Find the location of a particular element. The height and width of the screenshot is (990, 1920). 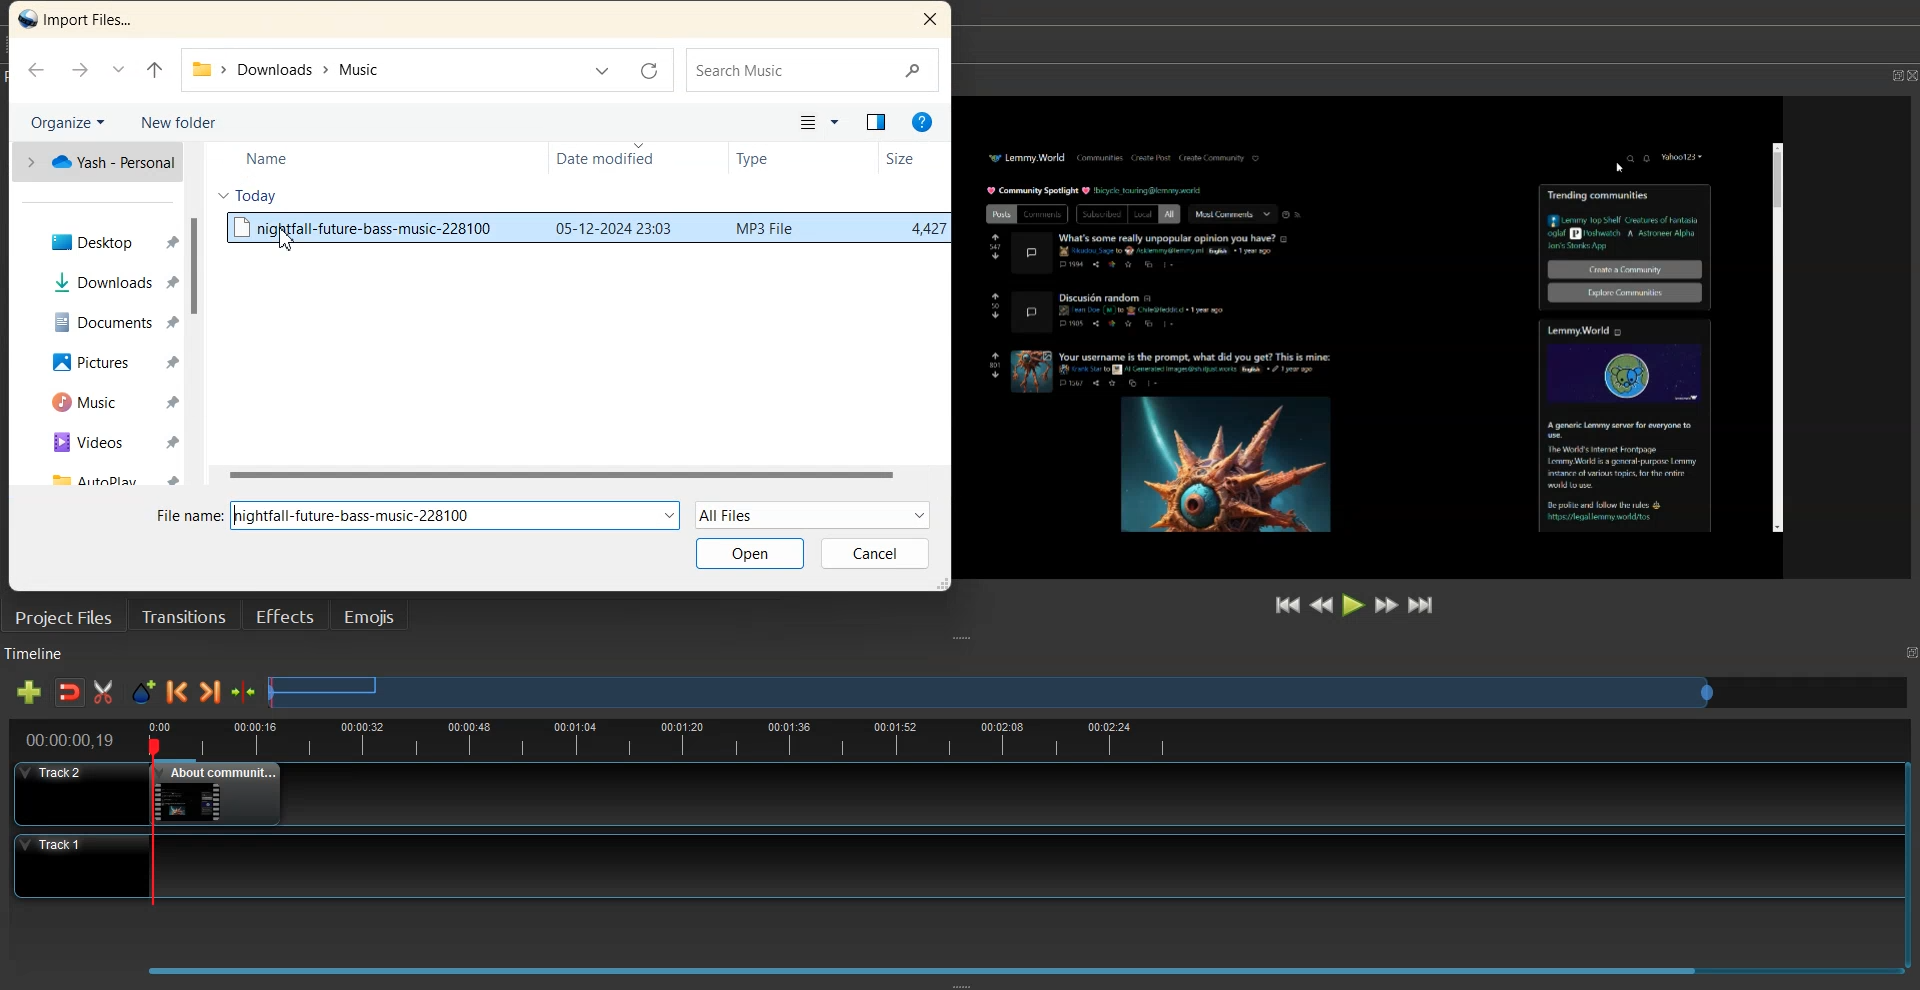

Window Adjuster is located at coordinates (965, 639).